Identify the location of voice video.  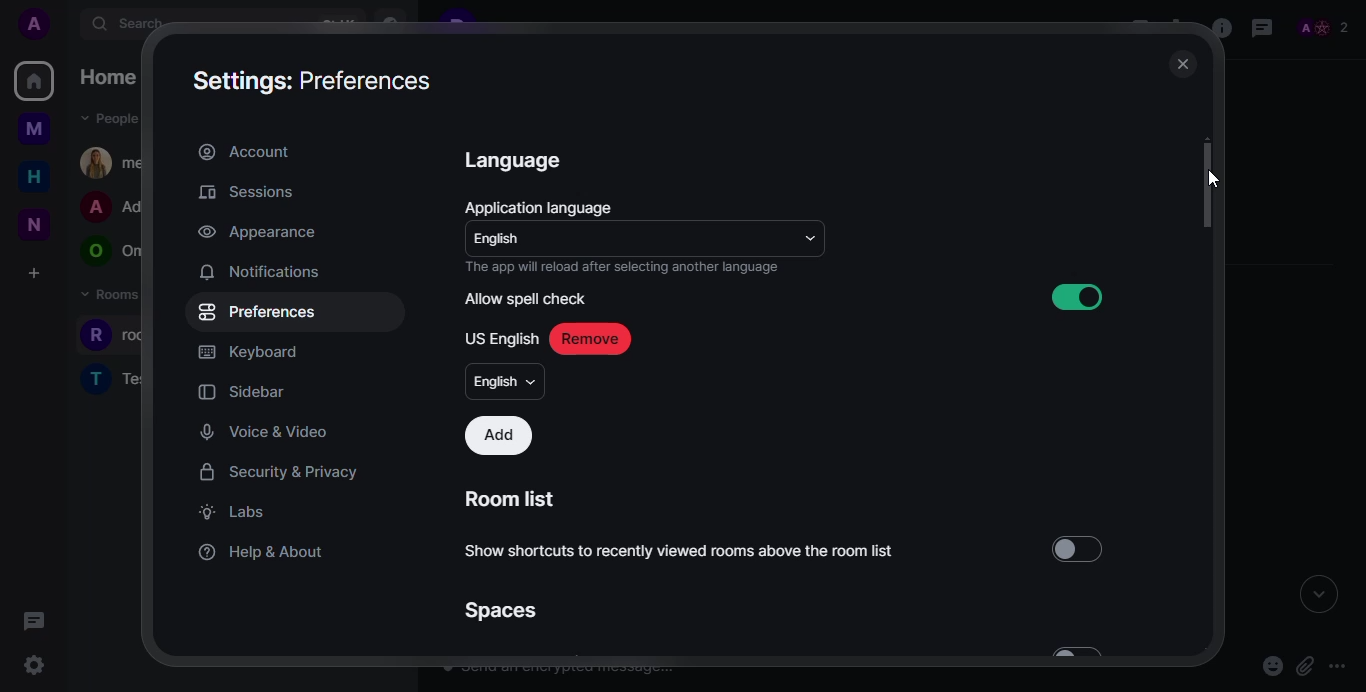
(265, 432).